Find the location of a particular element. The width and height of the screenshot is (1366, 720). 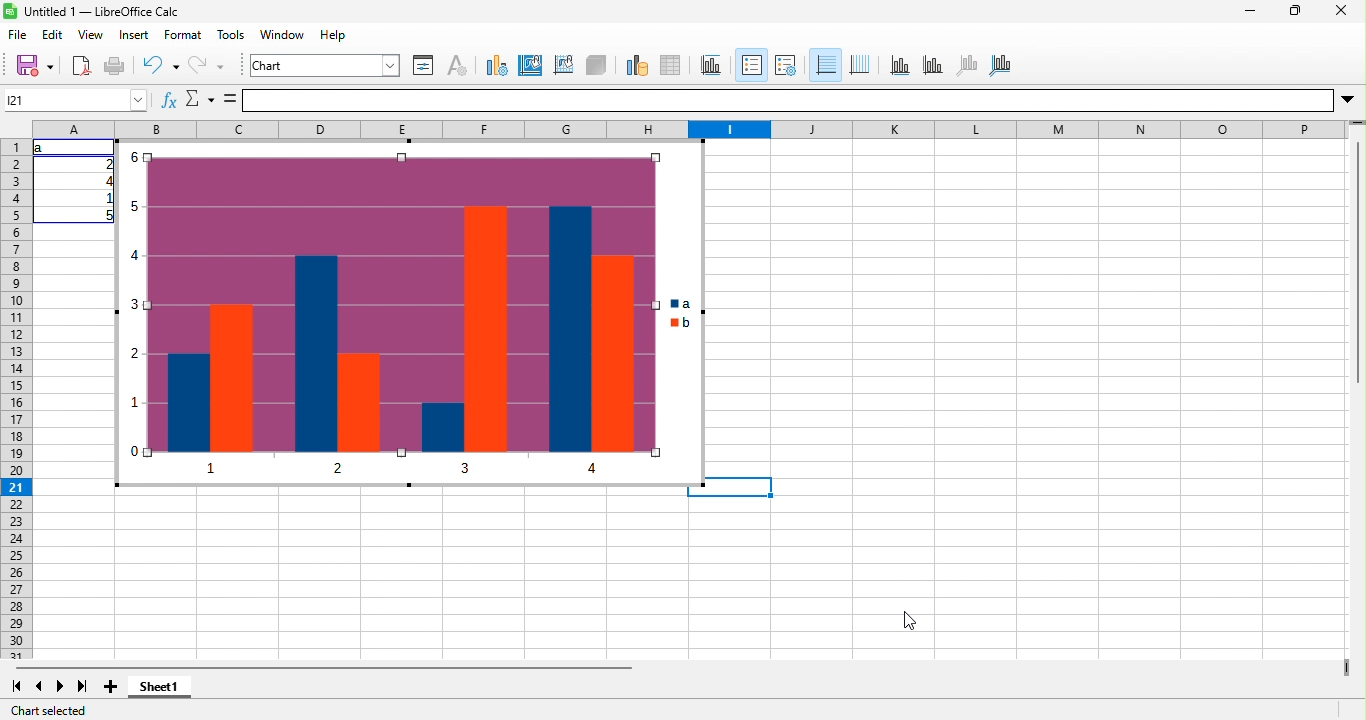

format is located at coordinates (183, 34).